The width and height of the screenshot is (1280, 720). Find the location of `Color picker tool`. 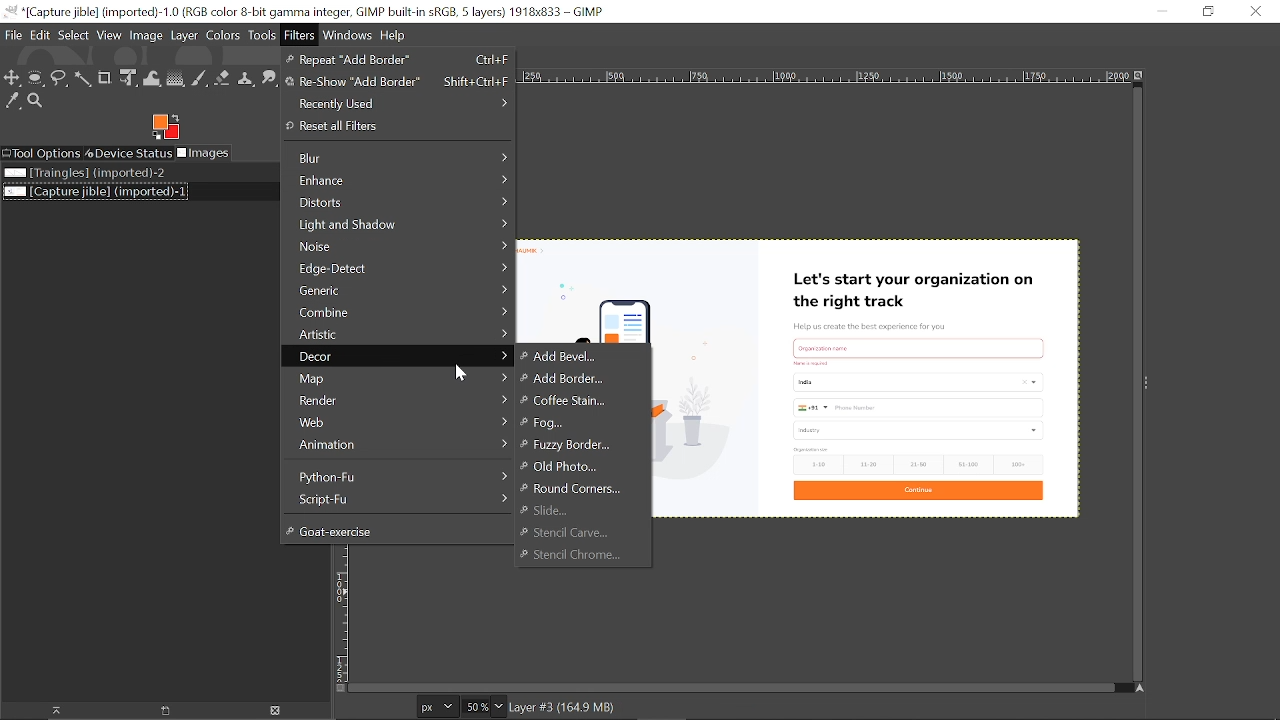

Color picker tool is located at coordinates (13, 102).